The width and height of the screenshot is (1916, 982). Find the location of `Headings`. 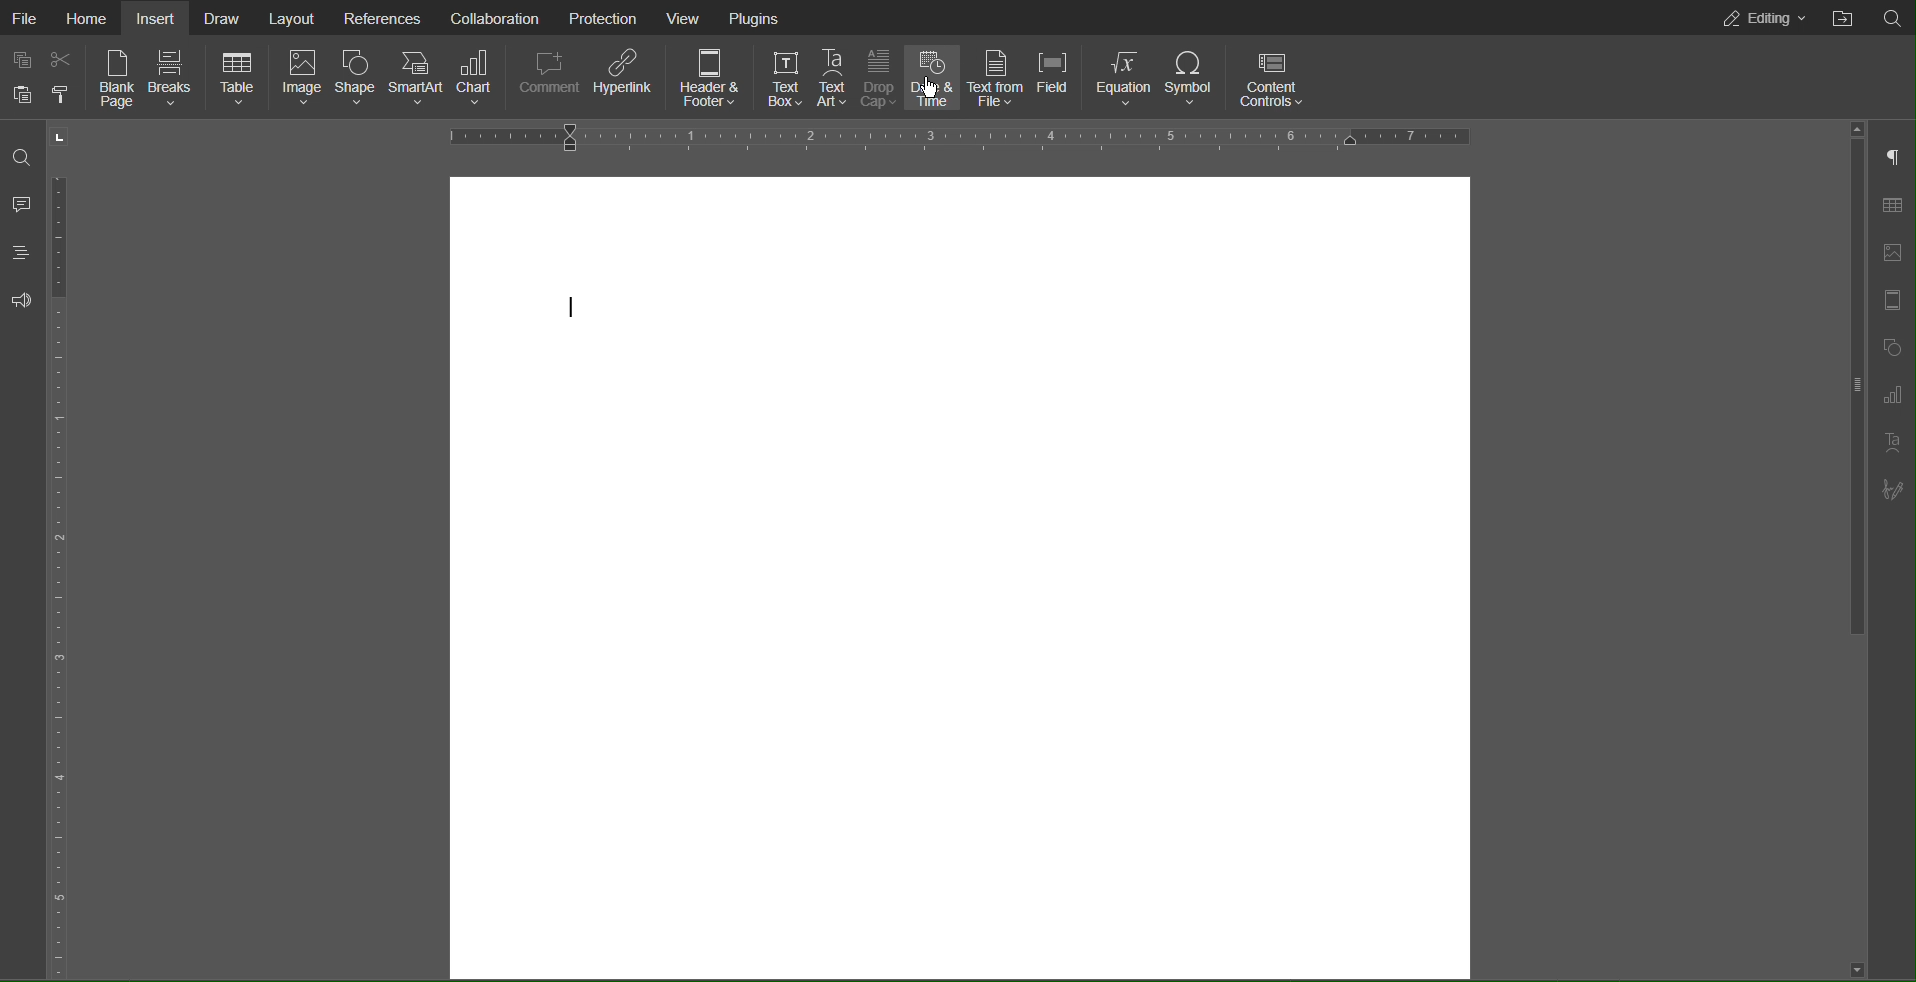

Headings is located at coordinates (22, 253).